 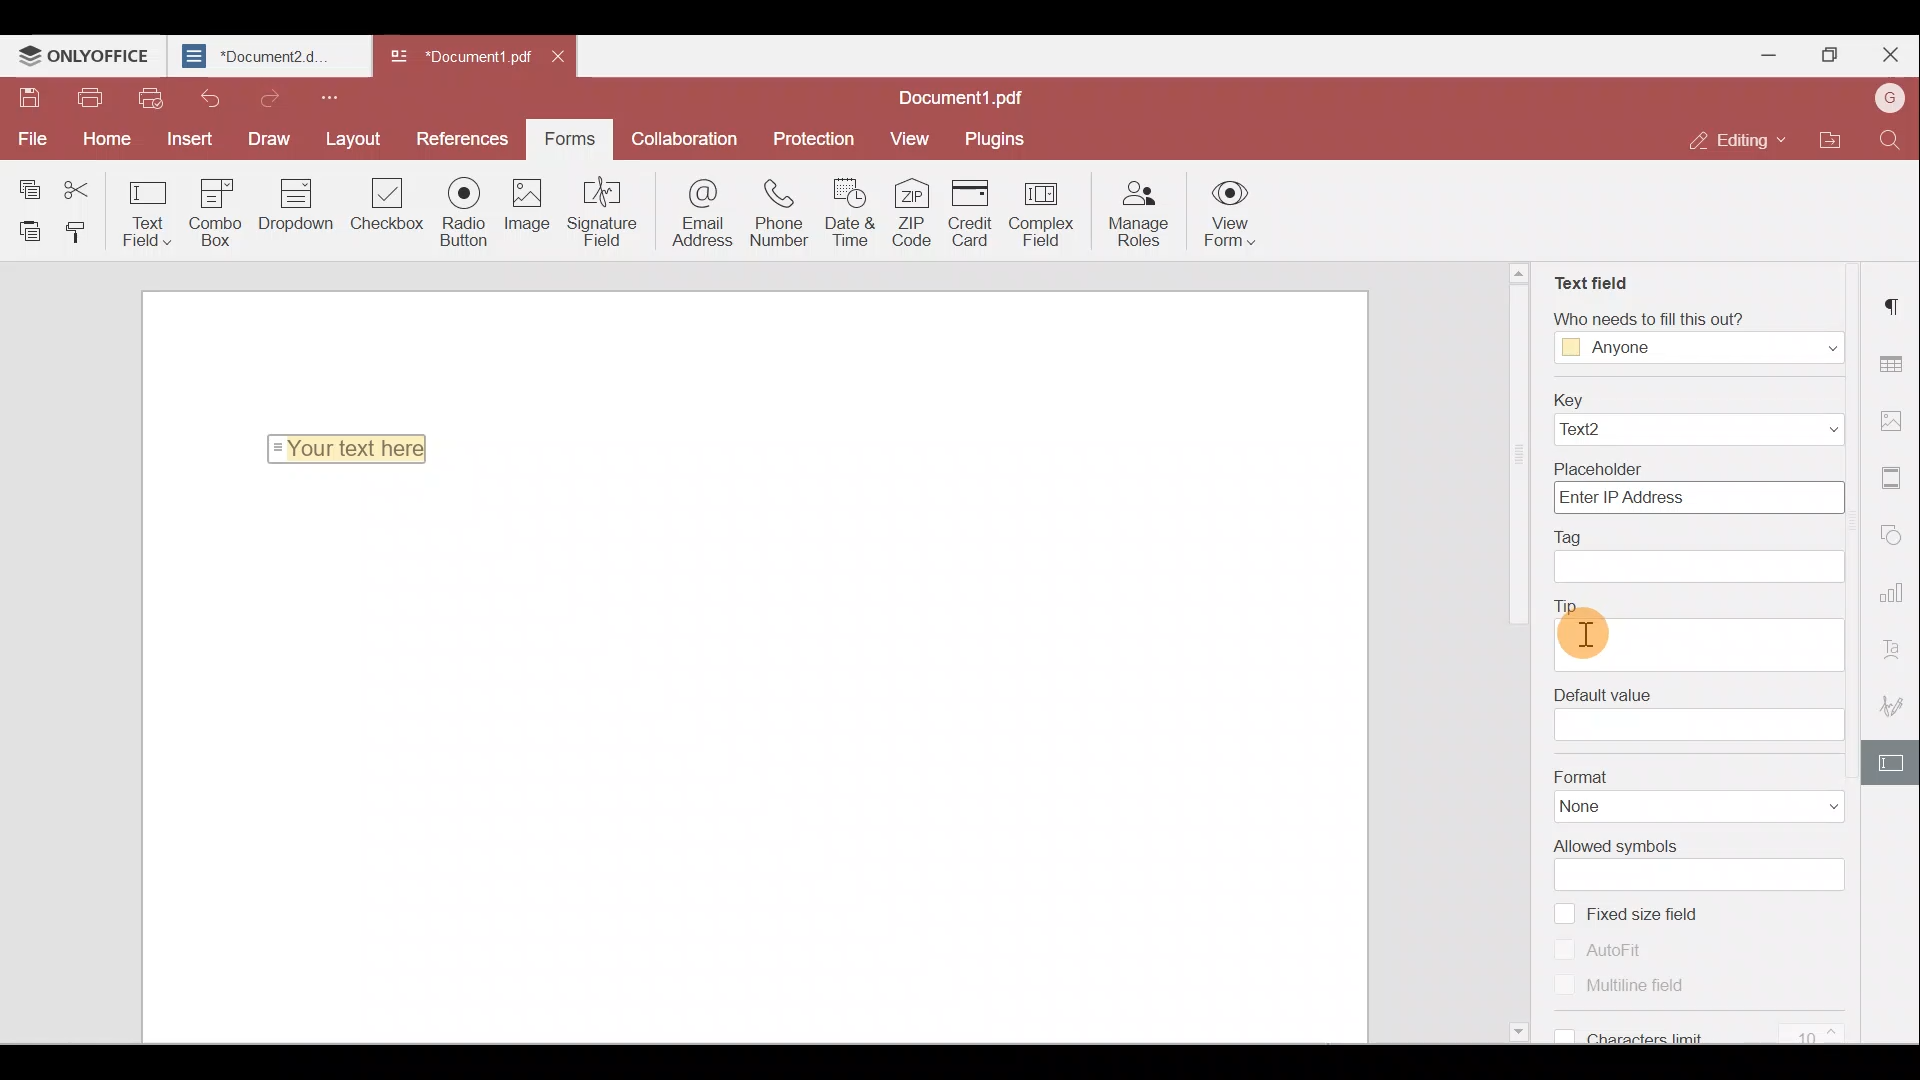 What do you see at coordinates (1580, 599) in the screenshot?
I see `Tip` at bounding box center [1580, 599].